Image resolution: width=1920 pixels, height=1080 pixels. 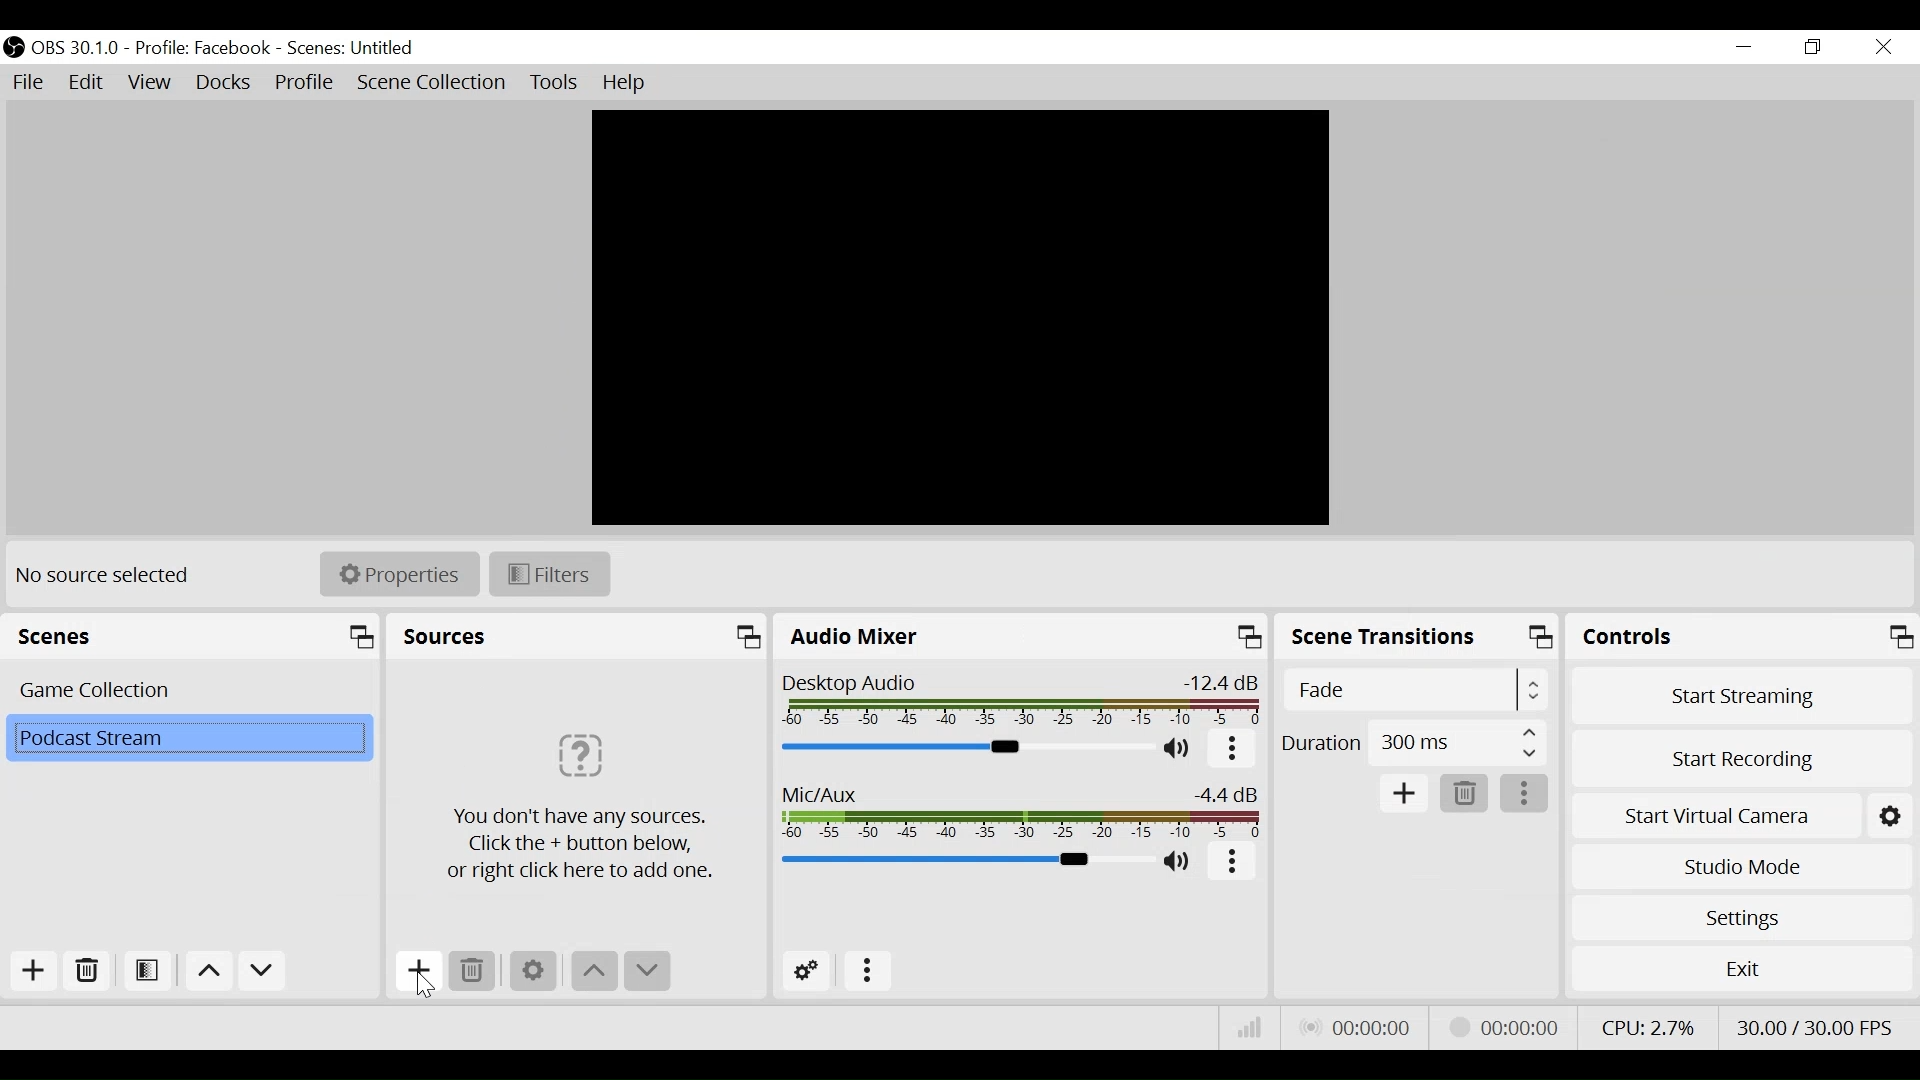 What do you see at coordinates (428, 988) in the screenshot?
I see `Cursor` at bounding box center [428, 988].